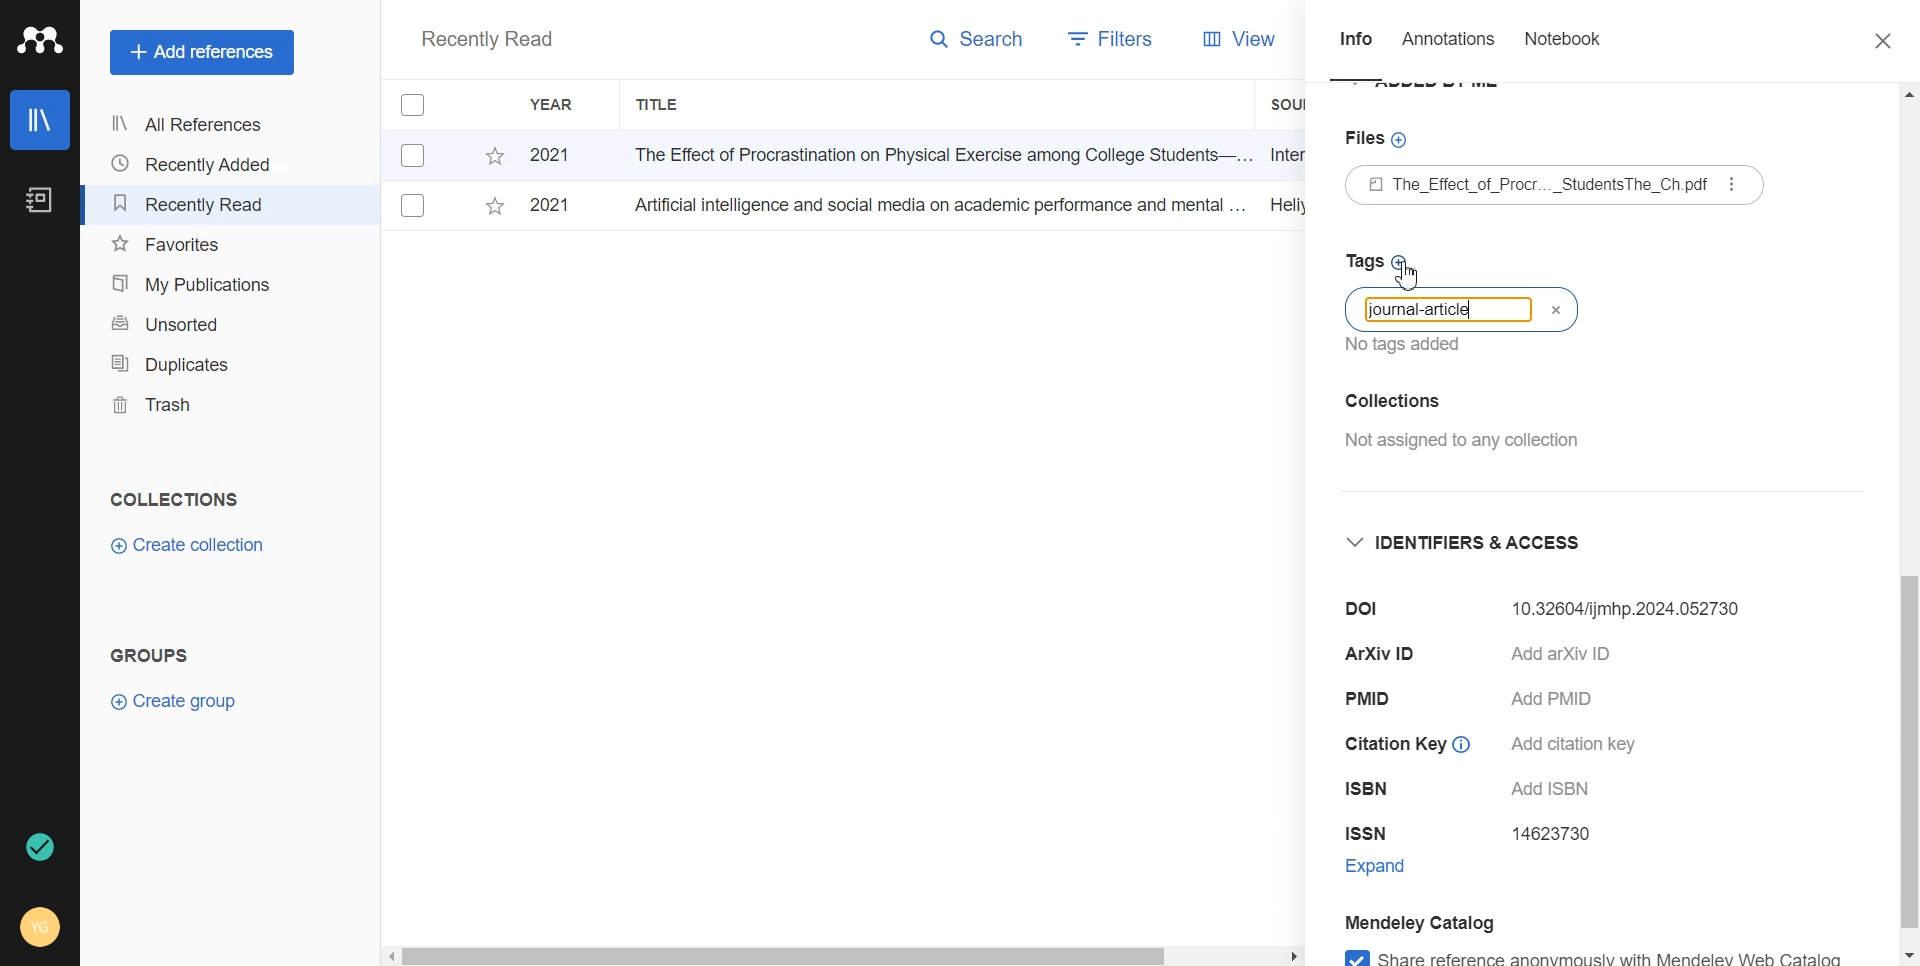  I want to click on View, so click(1243, 39).